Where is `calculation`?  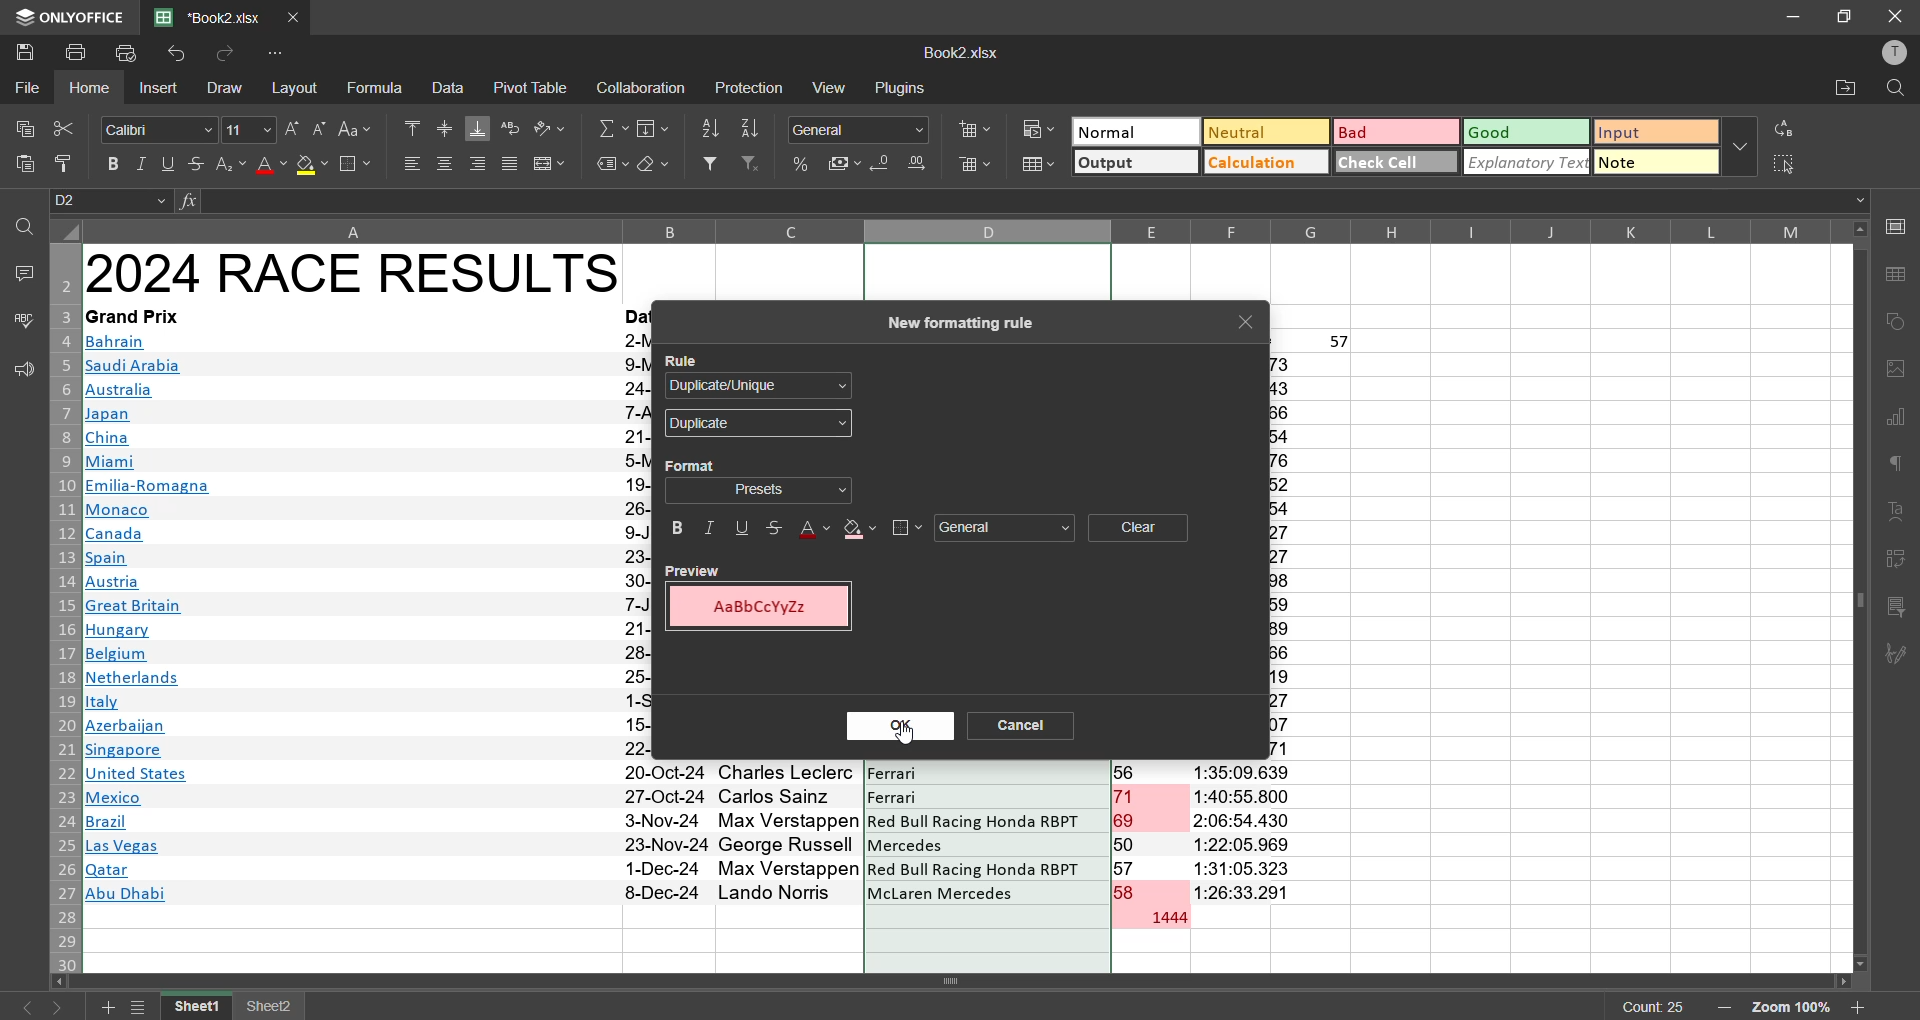 calculation is located at coordinates (1261, 161).